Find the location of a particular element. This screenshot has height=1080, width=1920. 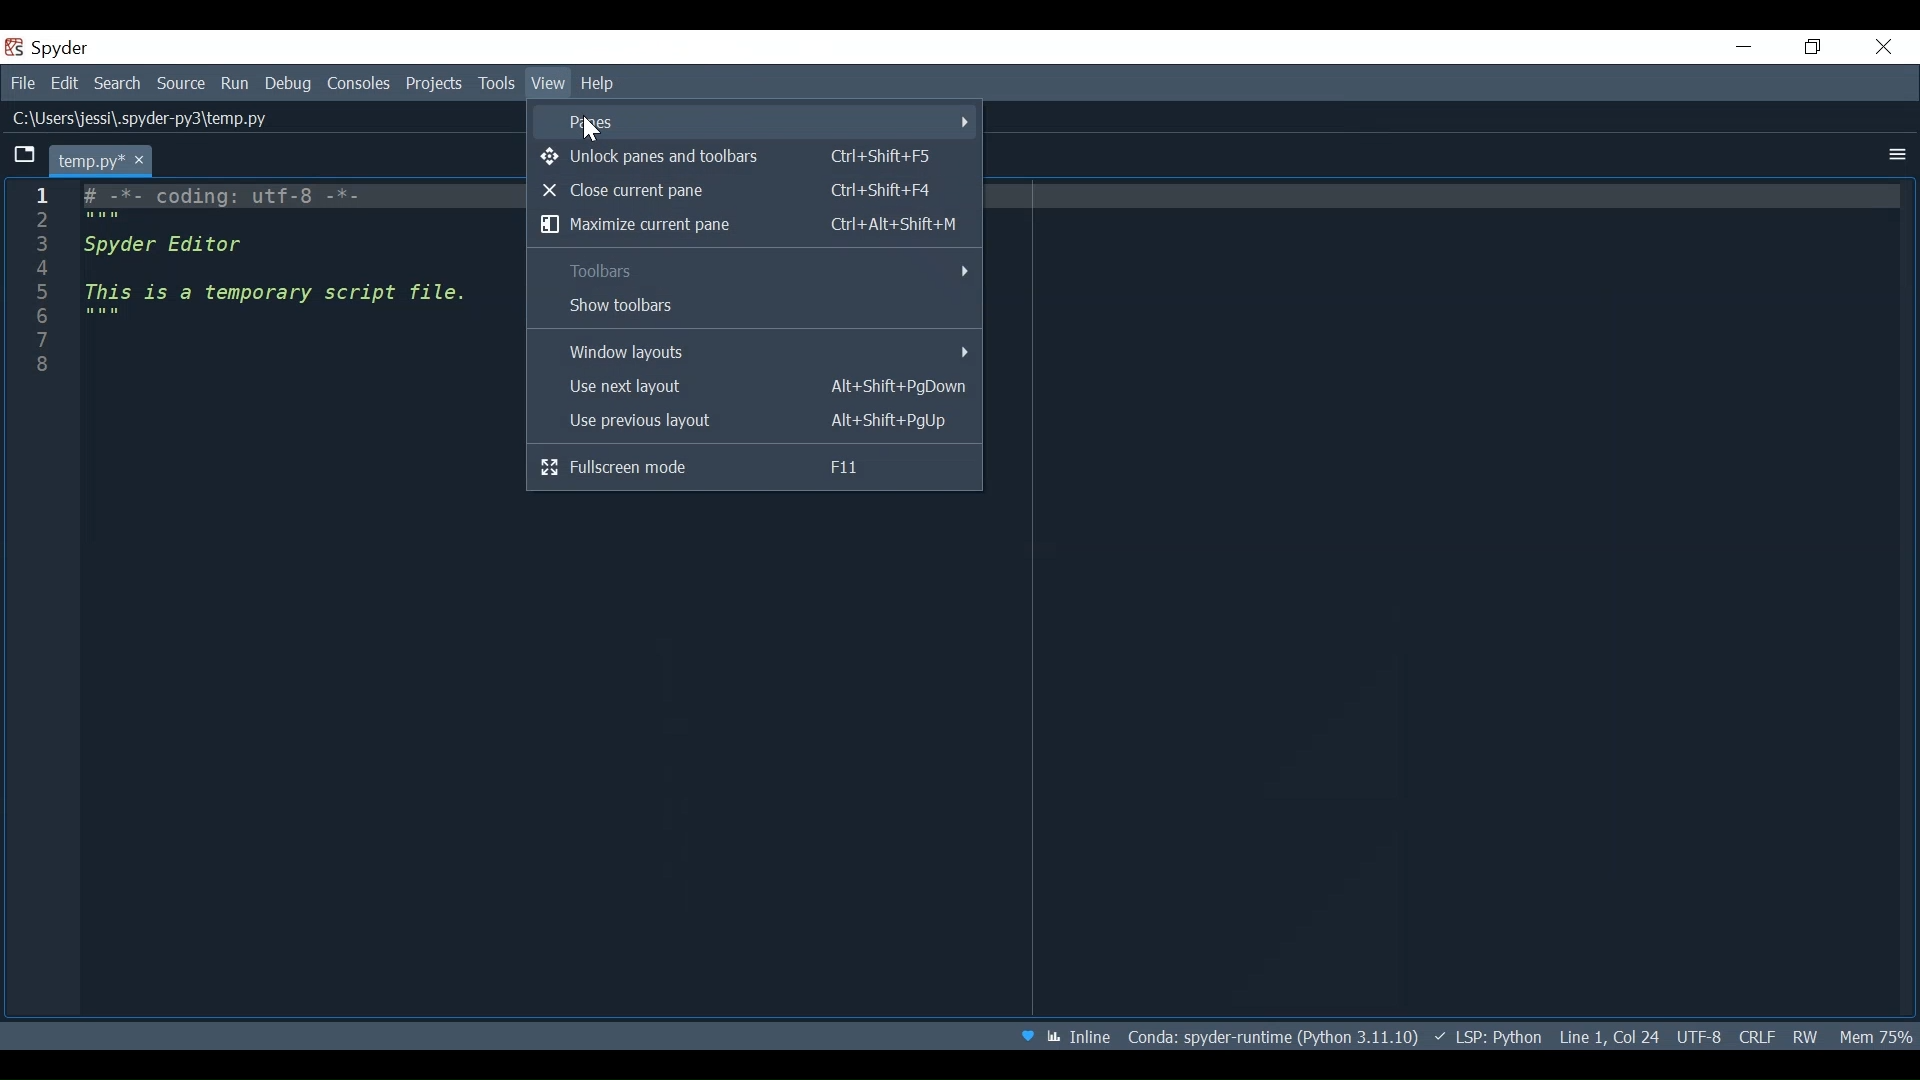

Language is located at coordinates (1487, 1036).